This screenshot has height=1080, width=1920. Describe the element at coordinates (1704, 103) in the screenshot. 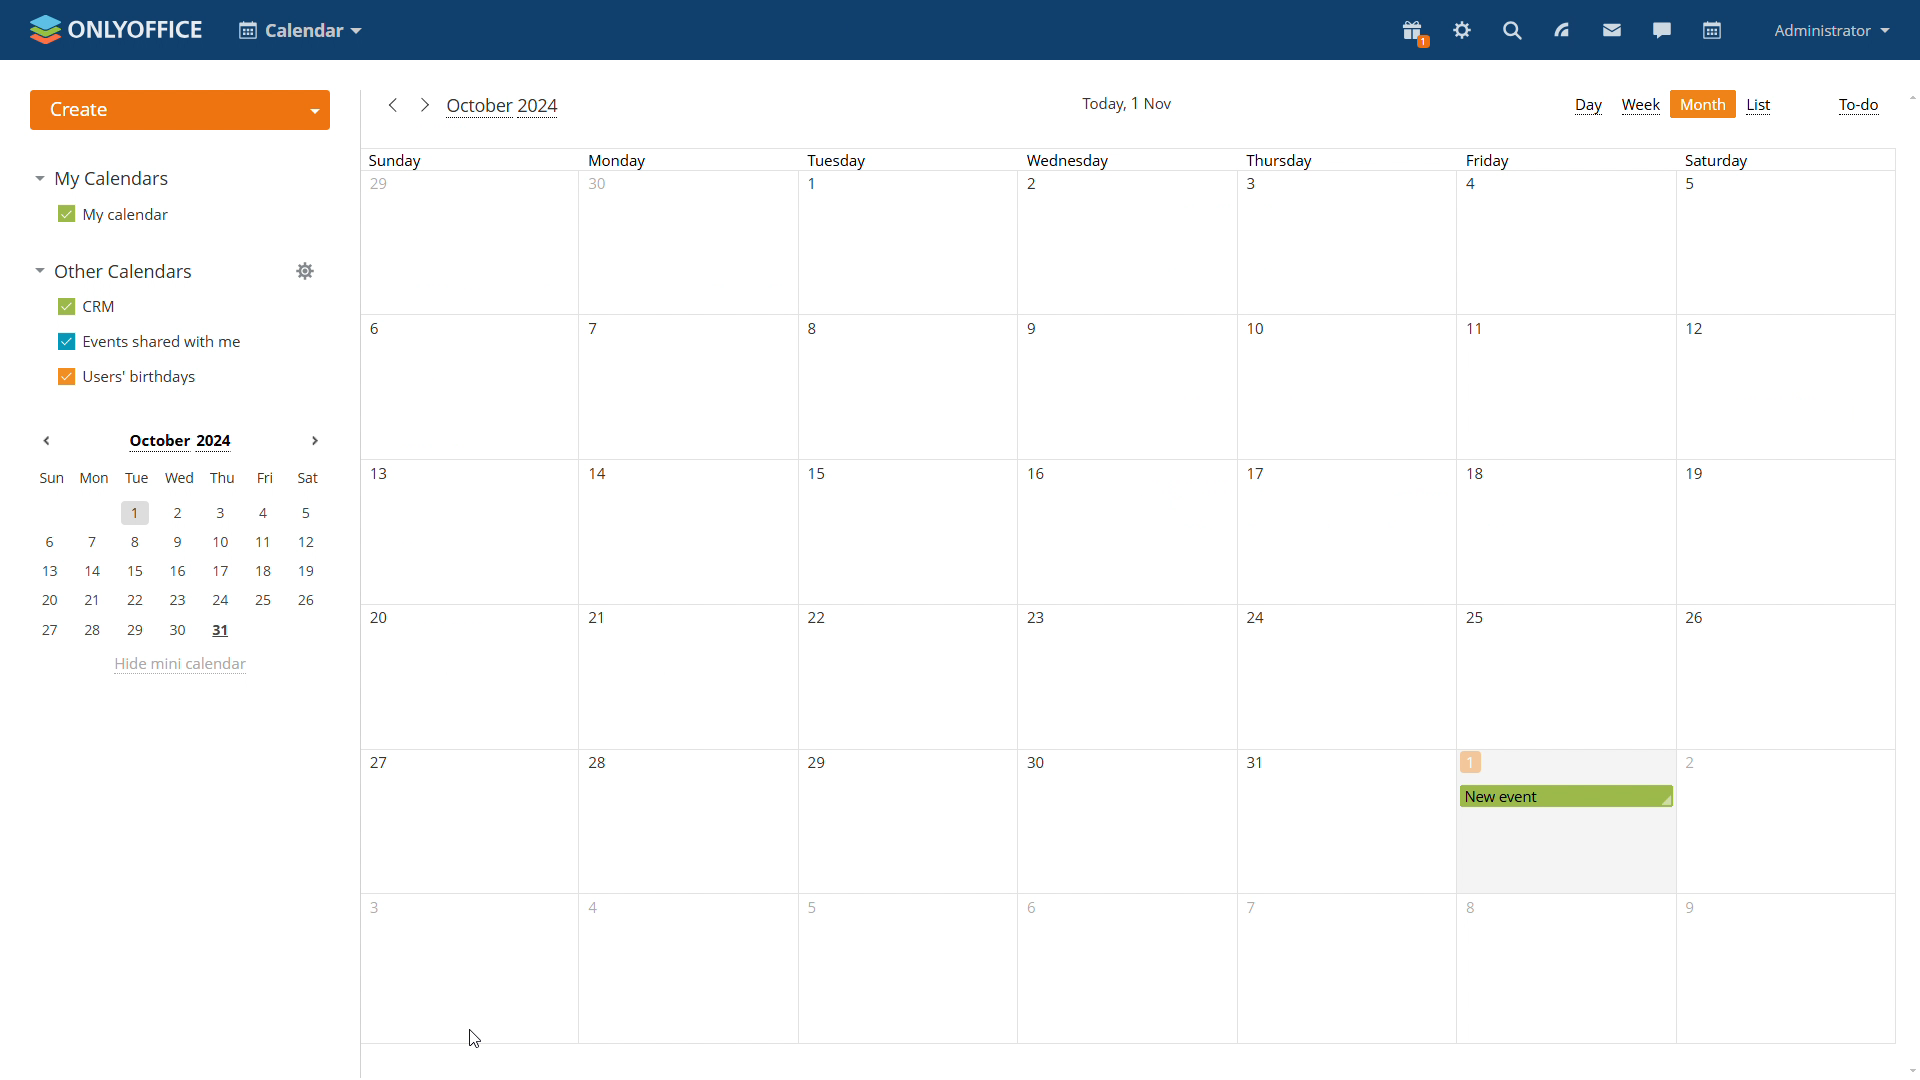

I see `month view` at that location.